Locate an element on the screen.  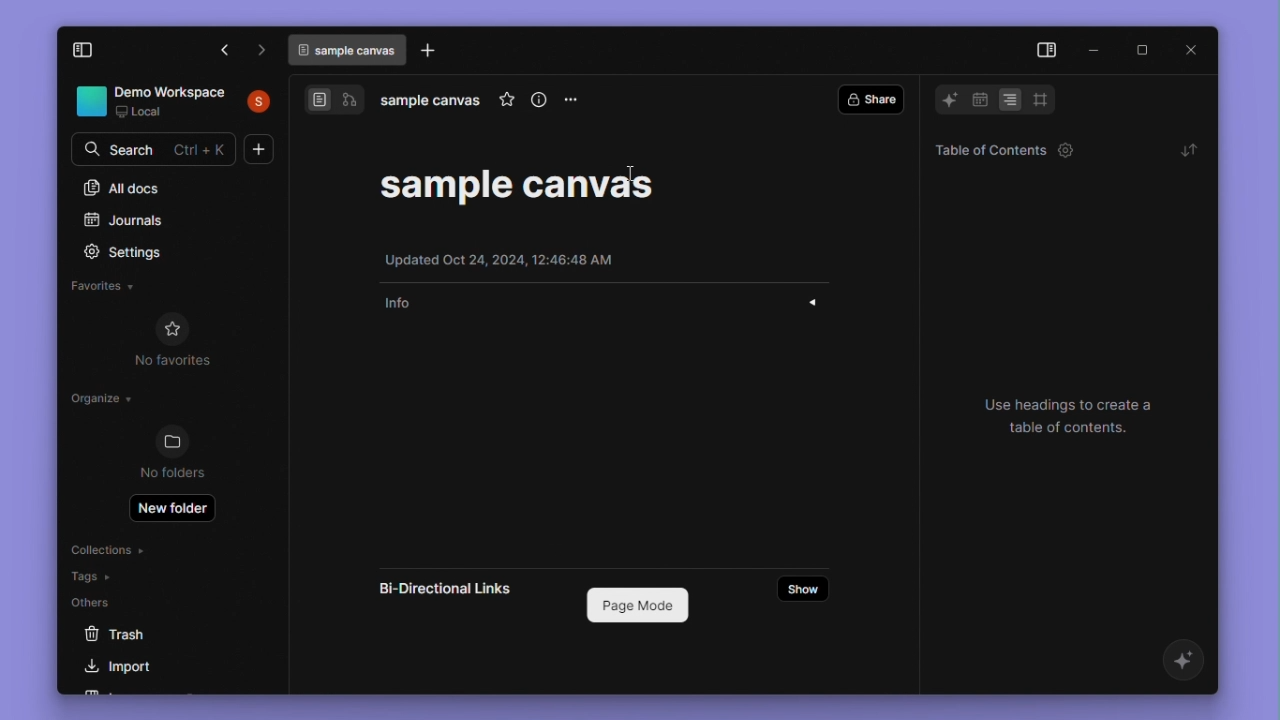
Date and time of update is located at coordinates (507, 258).